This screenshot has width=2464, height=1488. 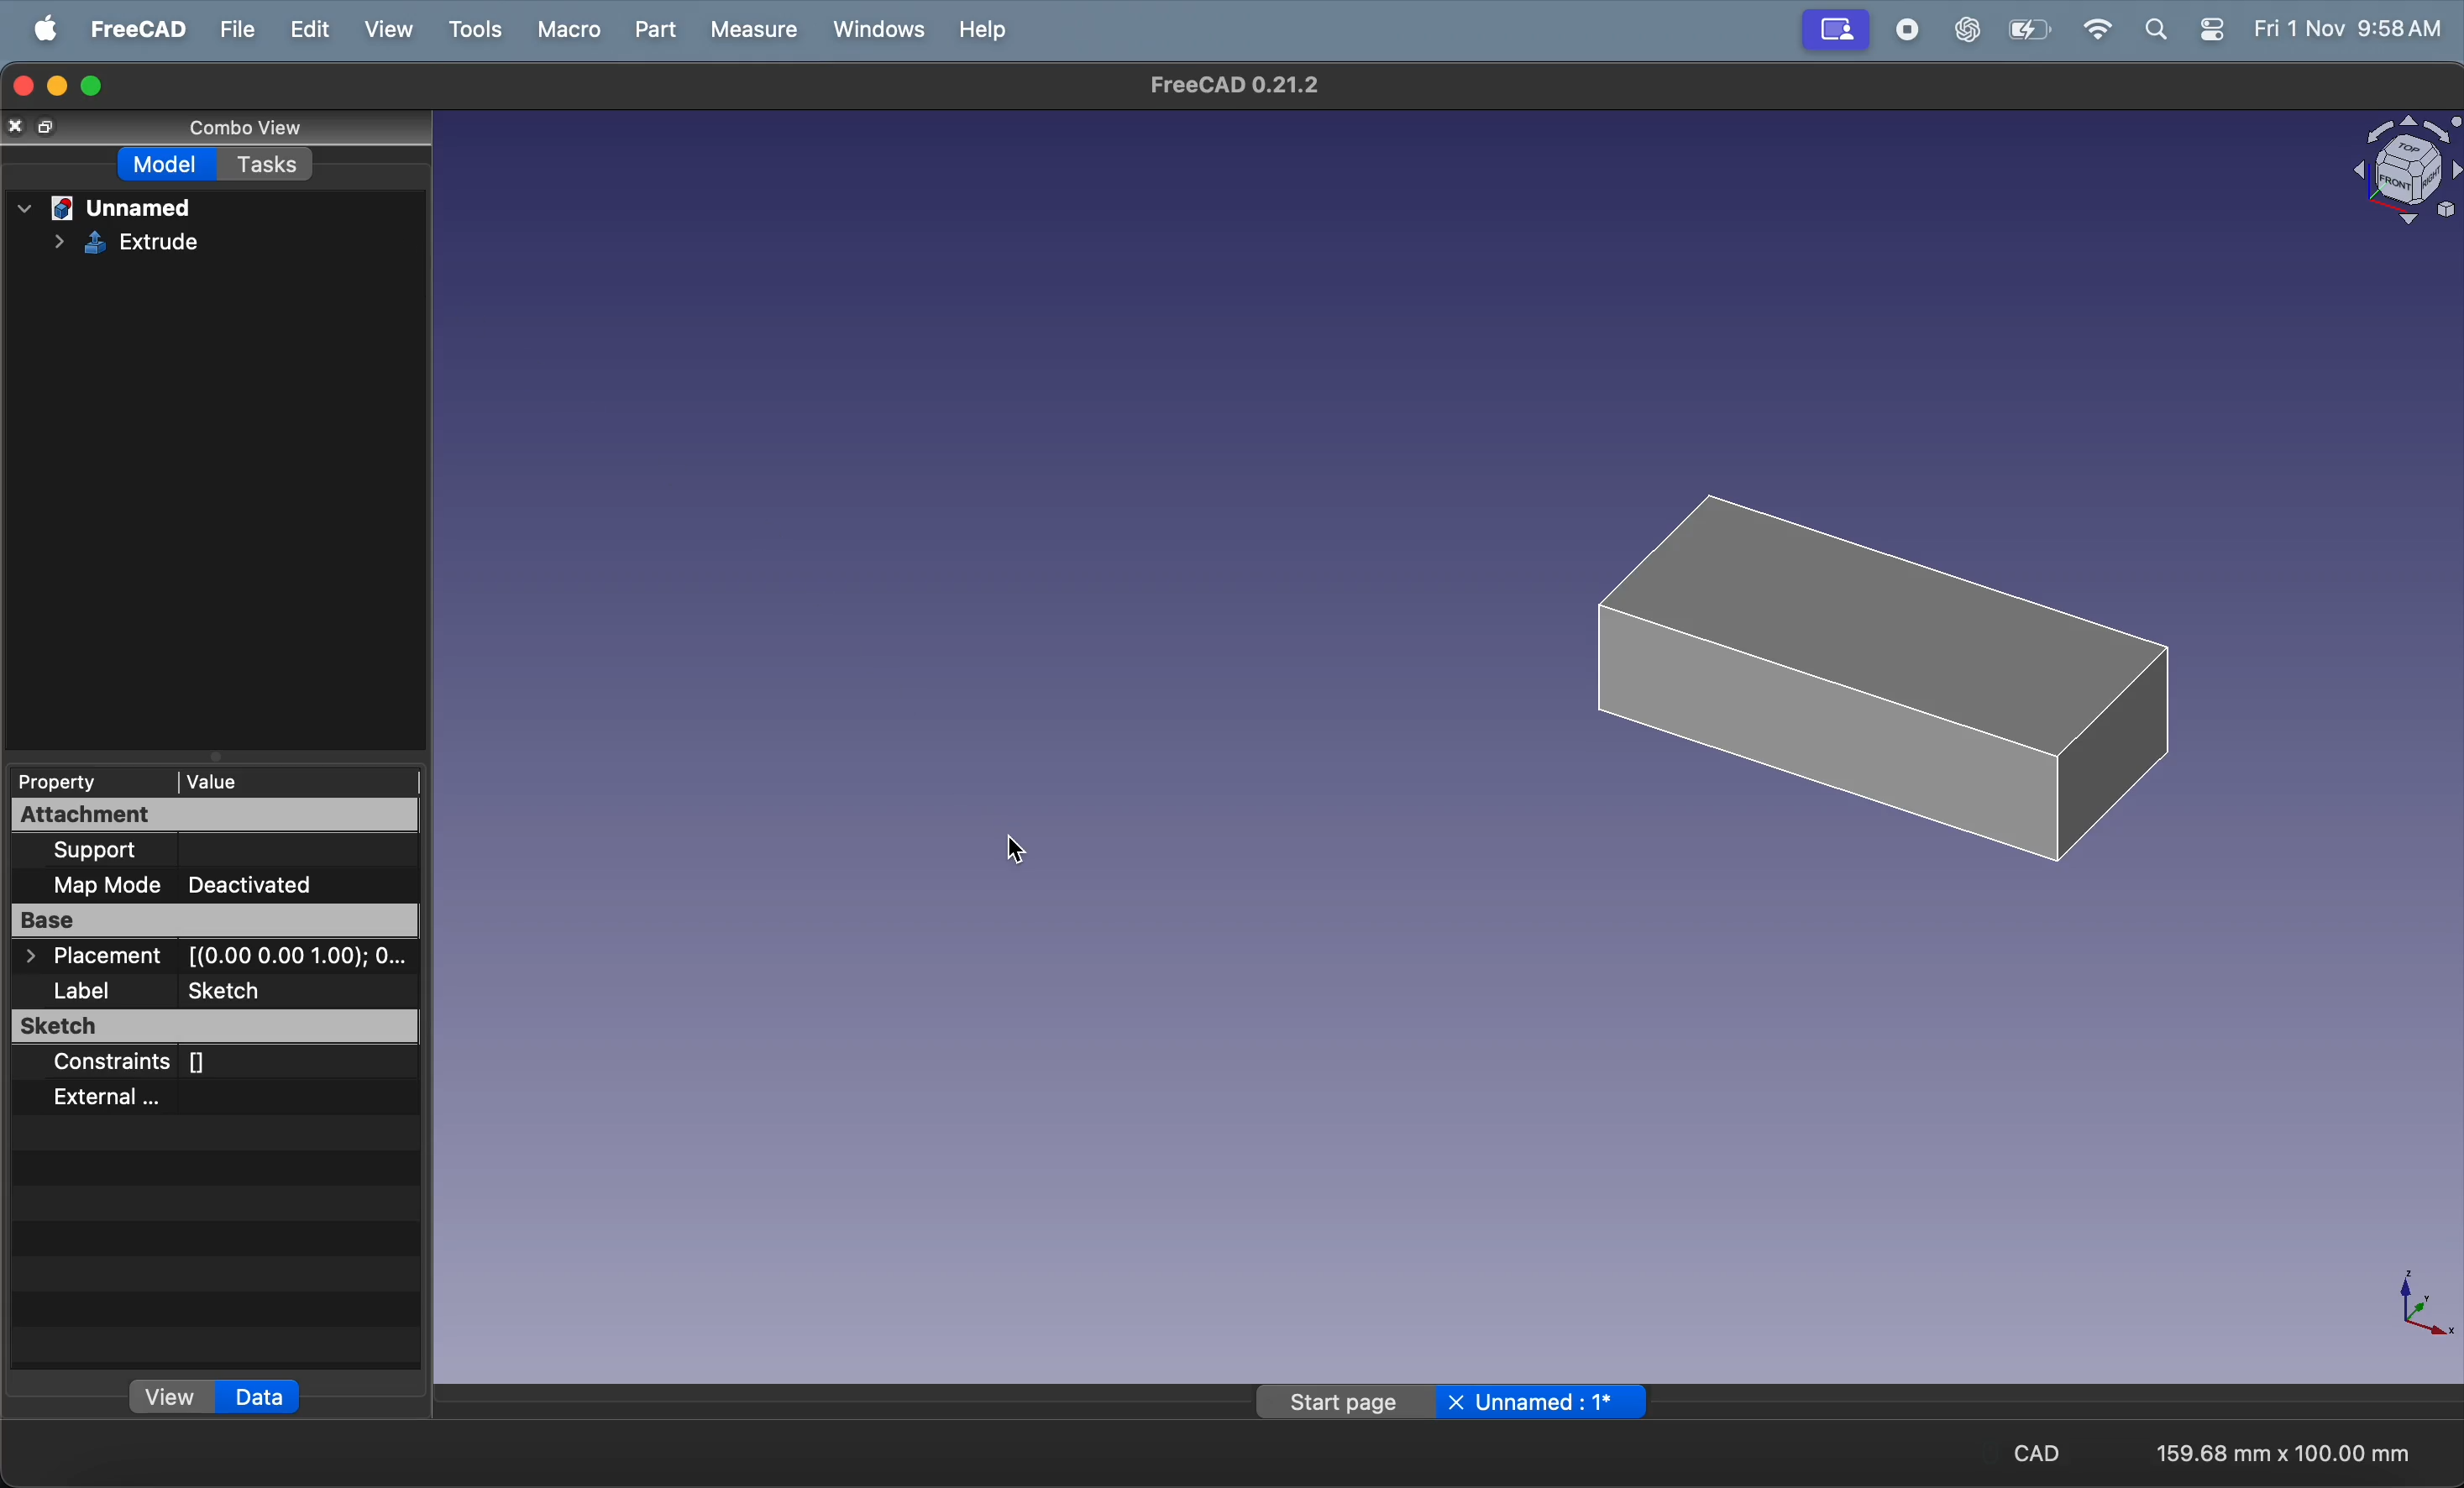 What do you see at coordinates (111, 208) in the screenshot?
I see `unnamed` at bounding box center [111, 208].